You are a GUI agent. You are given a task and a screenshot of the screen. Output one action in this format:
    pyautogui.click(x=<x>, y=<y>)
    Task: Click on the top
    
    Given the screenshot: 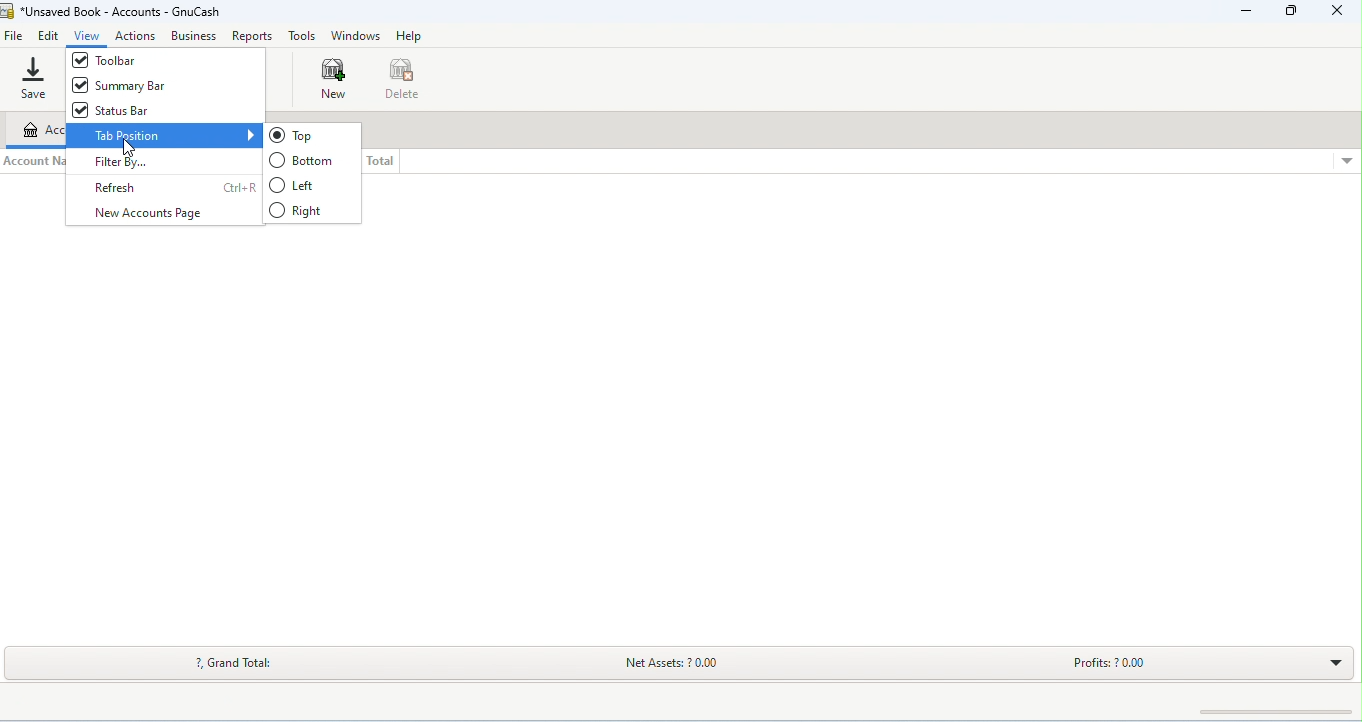 What is the action you would take?
    pyautogui.click(x=306, y=135)
    